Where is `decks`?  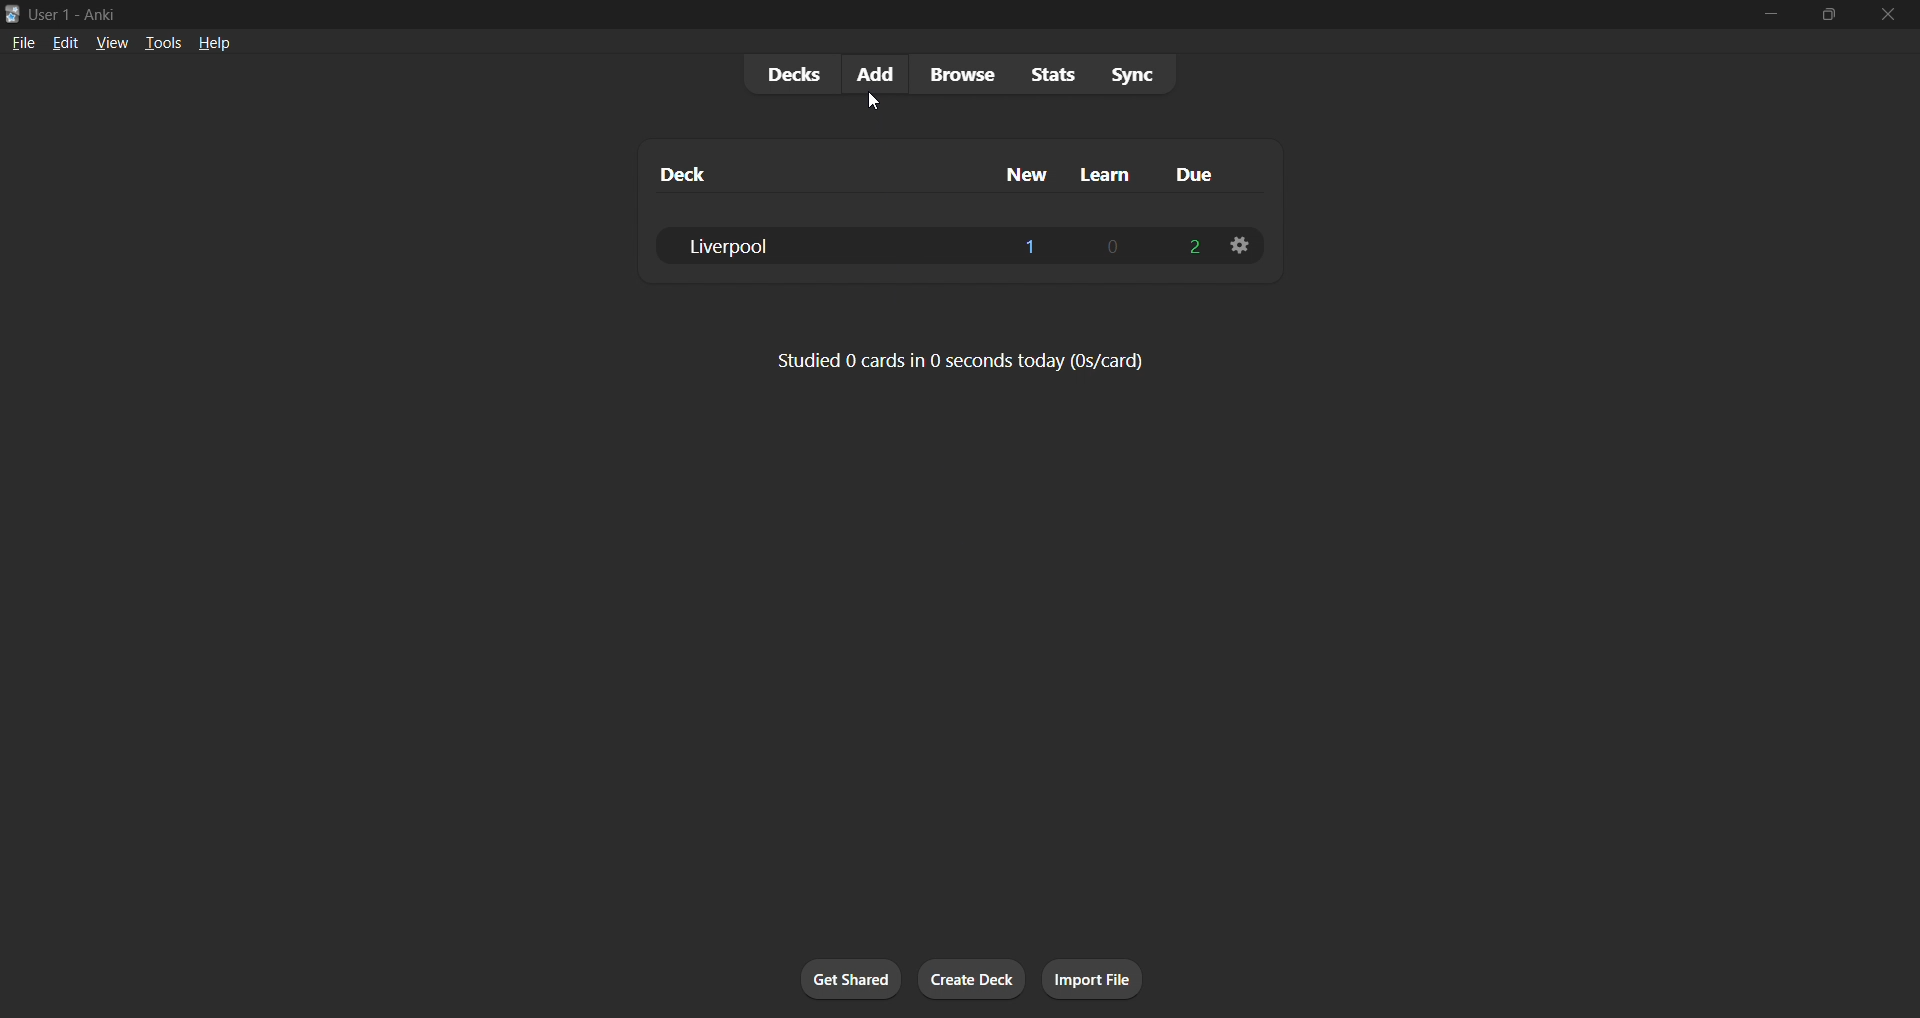 decks is located at coordinates (784, 73).